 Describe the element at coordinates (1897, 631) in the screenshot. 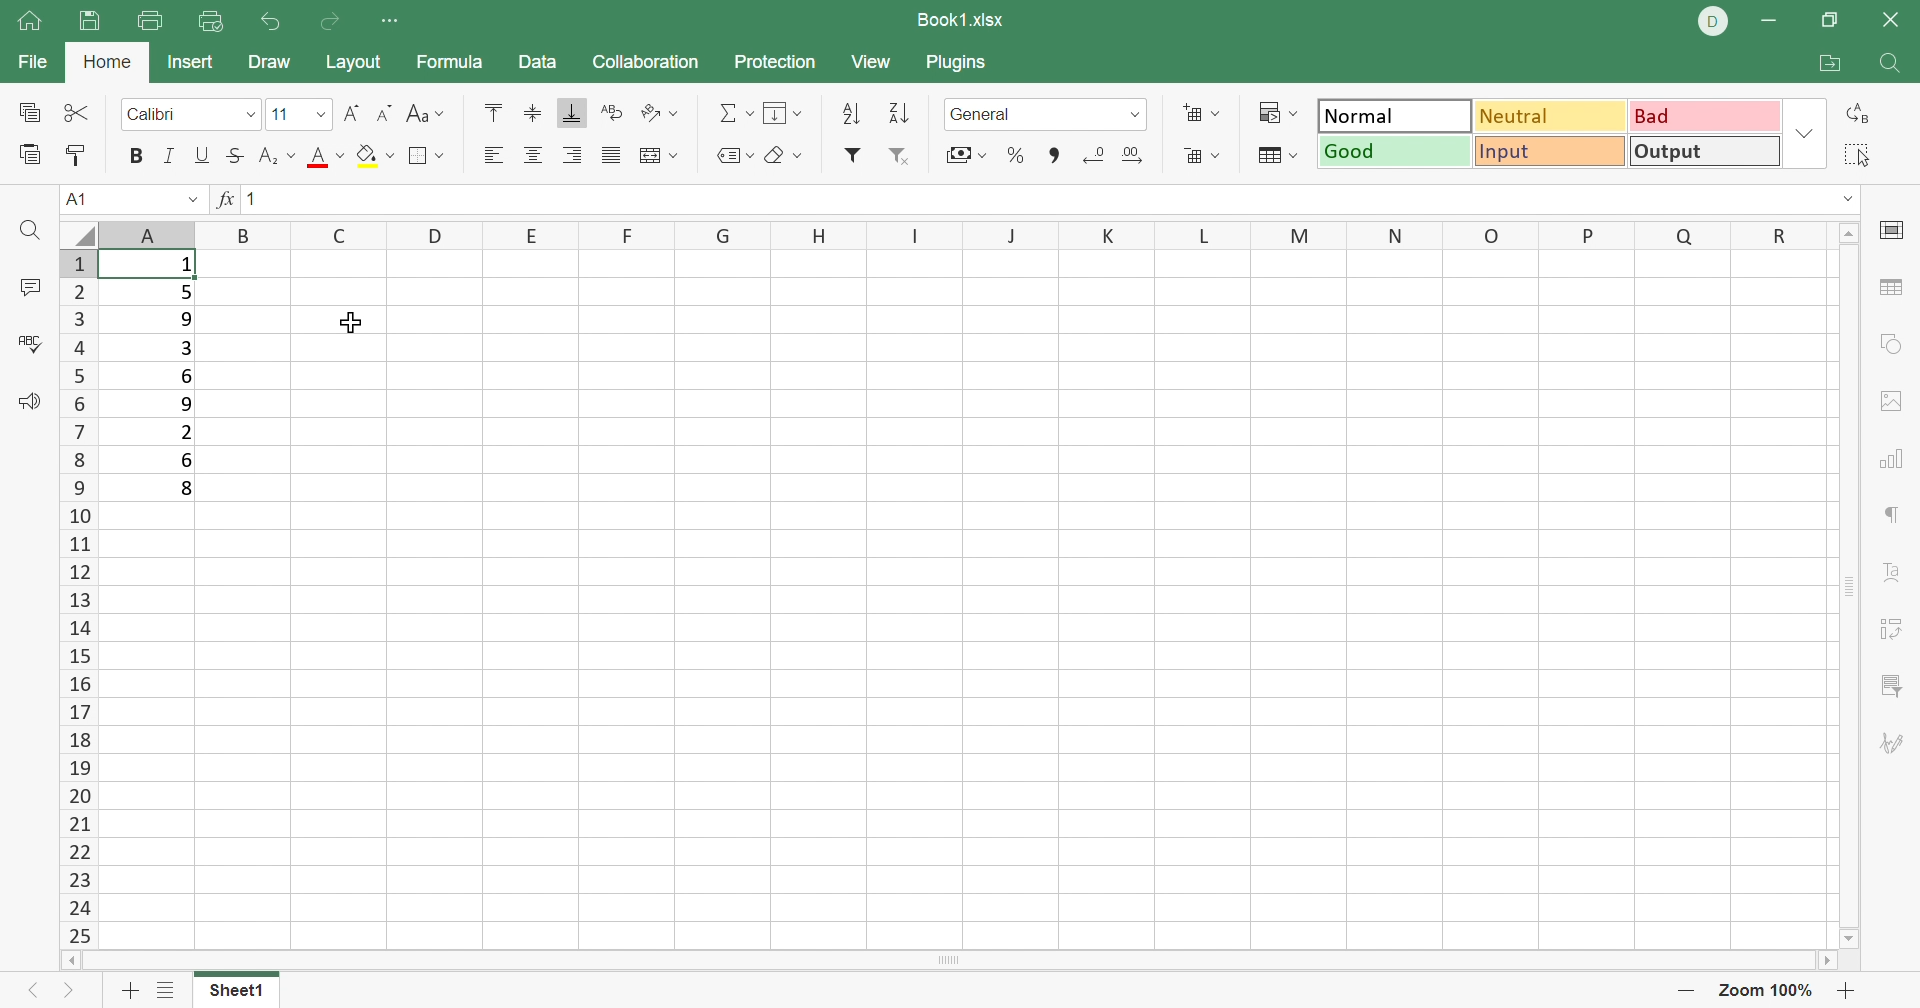

I see `Pivot Table settings` at that location.